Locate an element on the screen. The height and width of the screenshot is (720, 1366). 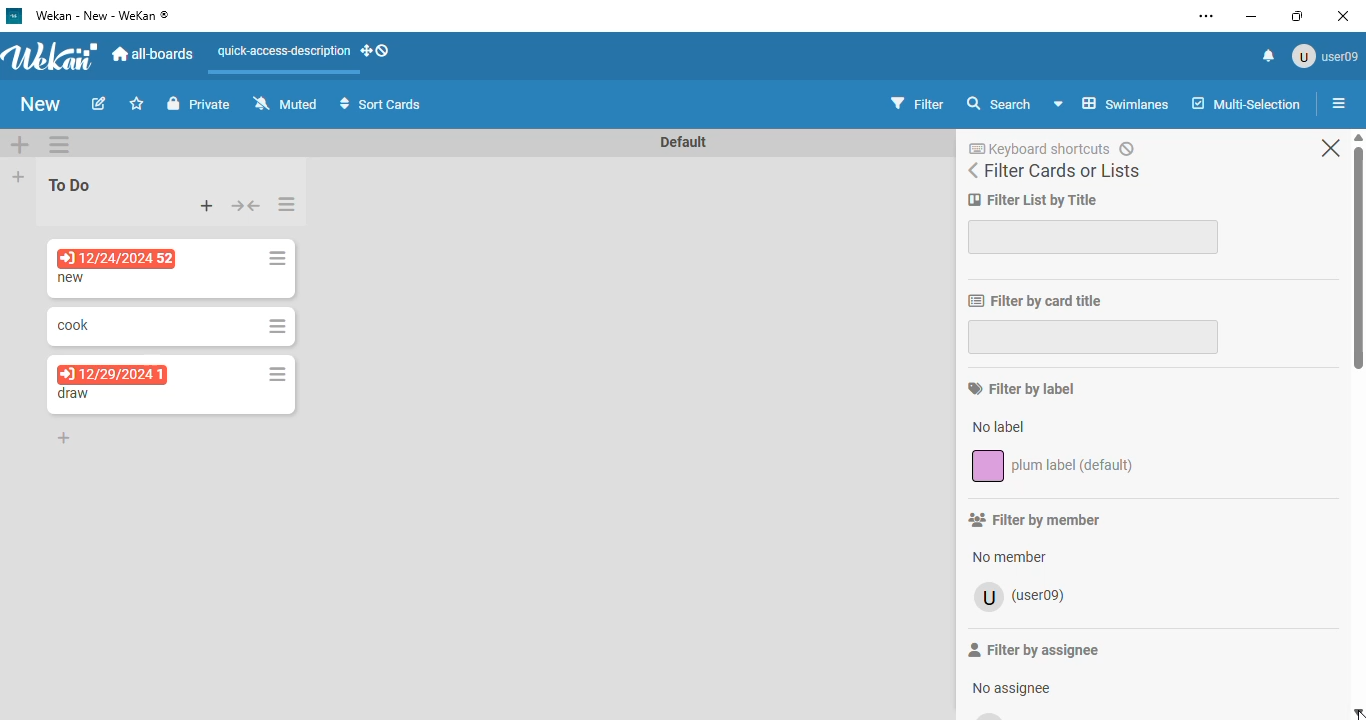
card actions is located at coordinates (277, 373).